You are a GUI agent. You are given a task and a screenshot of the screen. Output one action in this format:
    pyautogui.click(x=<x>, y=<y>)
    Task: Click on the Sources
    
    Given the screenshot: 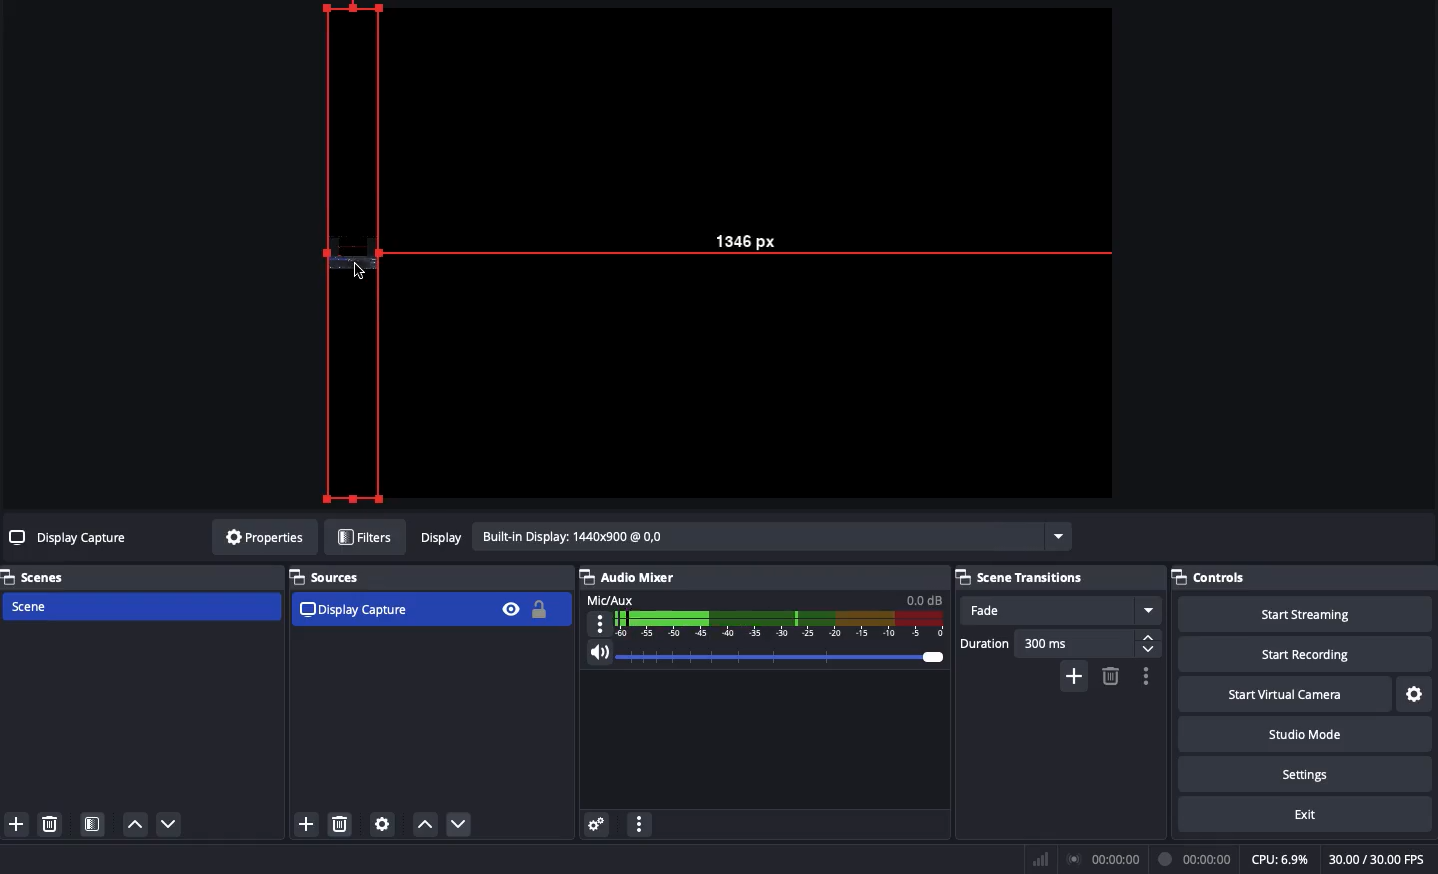 What is the action you would take?
    pyautogui.click(x=332, y=577)
    